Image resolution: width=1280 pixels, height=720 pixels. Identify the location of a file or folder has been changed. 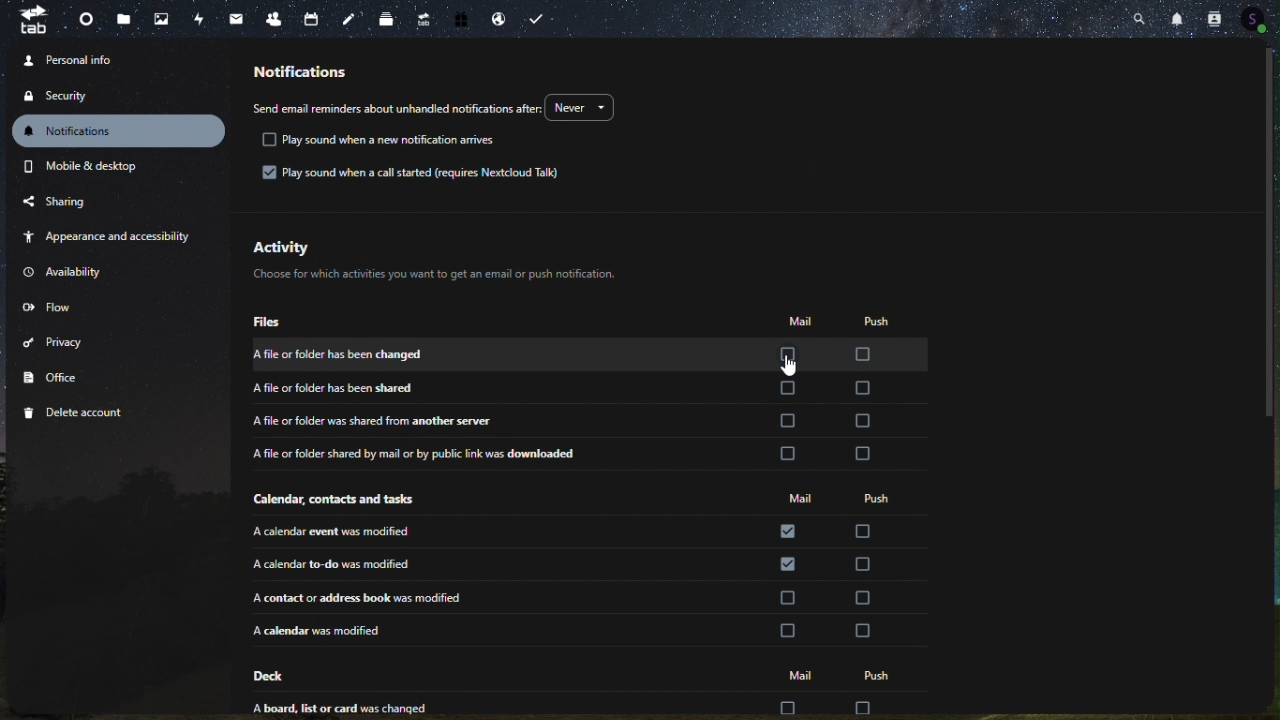
(350, 355).